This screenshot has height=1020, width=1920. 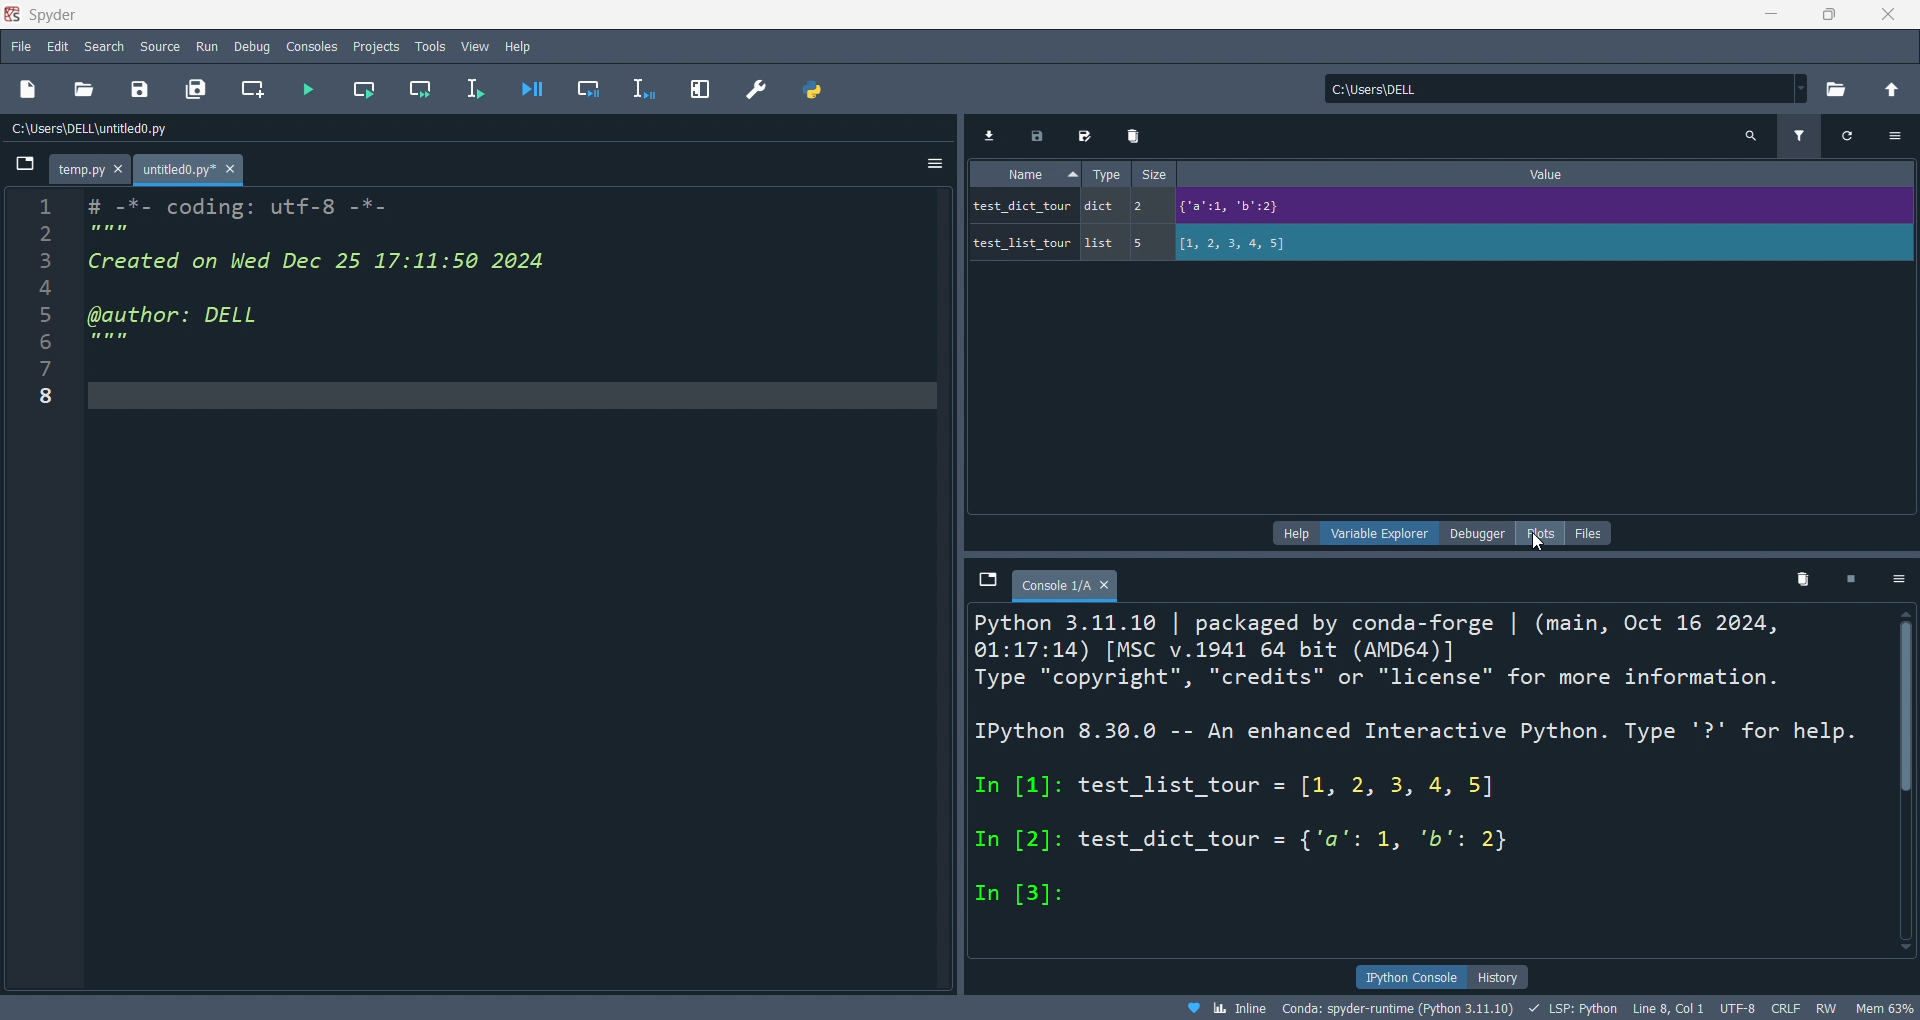 What do you see at coordinates (1541, 534) in the screenshot?
I see `plots` at bounding box center [1541, 534].